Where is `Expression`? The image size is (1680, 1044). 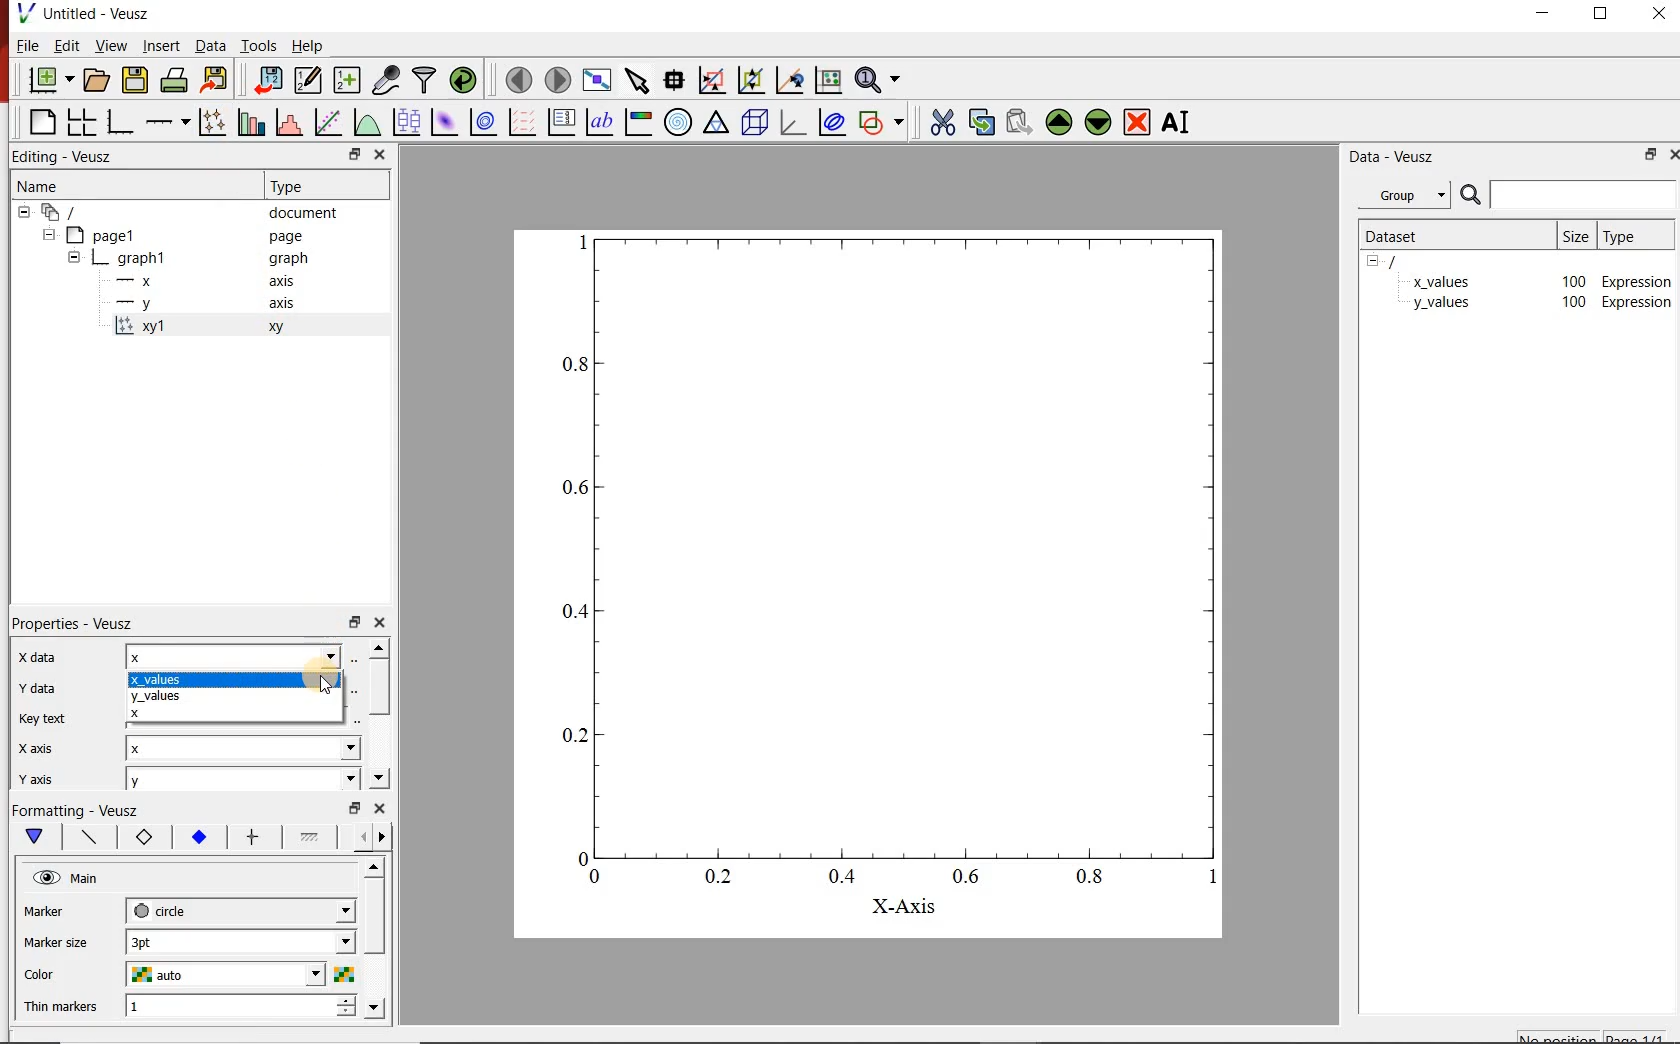
Expression is located at coordinates (1638, 279).